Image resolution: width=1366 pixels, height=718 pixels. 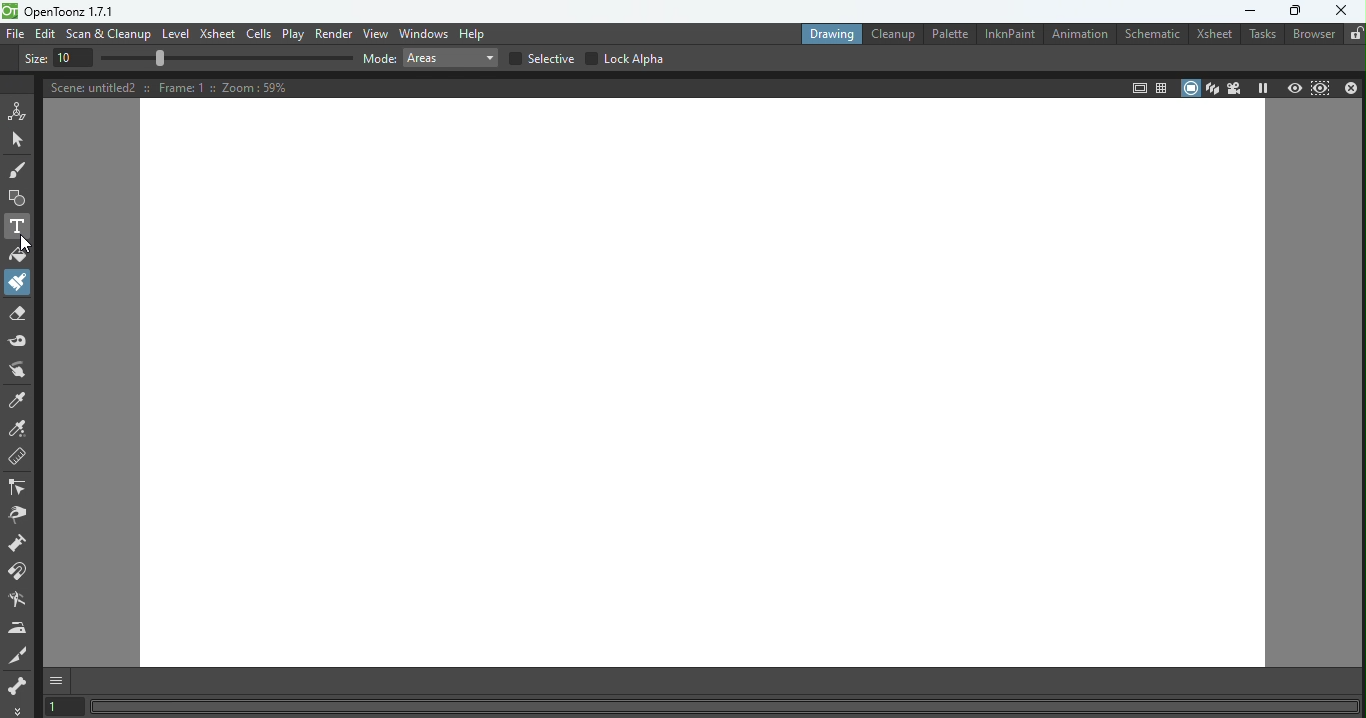 I want to click on Ruler tool, so click(x=18, y=457).